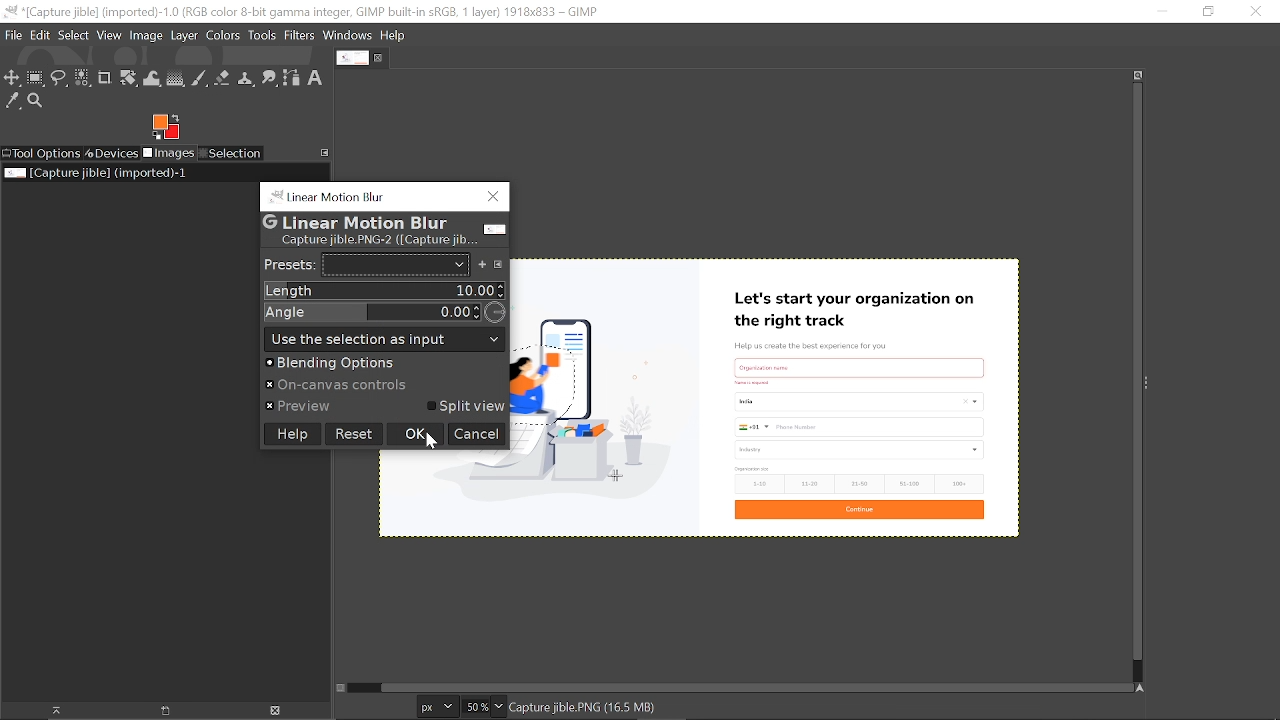 The height and width of the screenshot is (720, 1280). What do you see at coordinates (375, 240) in the screenshot?
I see `Capture jible.PNG-2 (Capture jib...` at bounding box center [375, 240].